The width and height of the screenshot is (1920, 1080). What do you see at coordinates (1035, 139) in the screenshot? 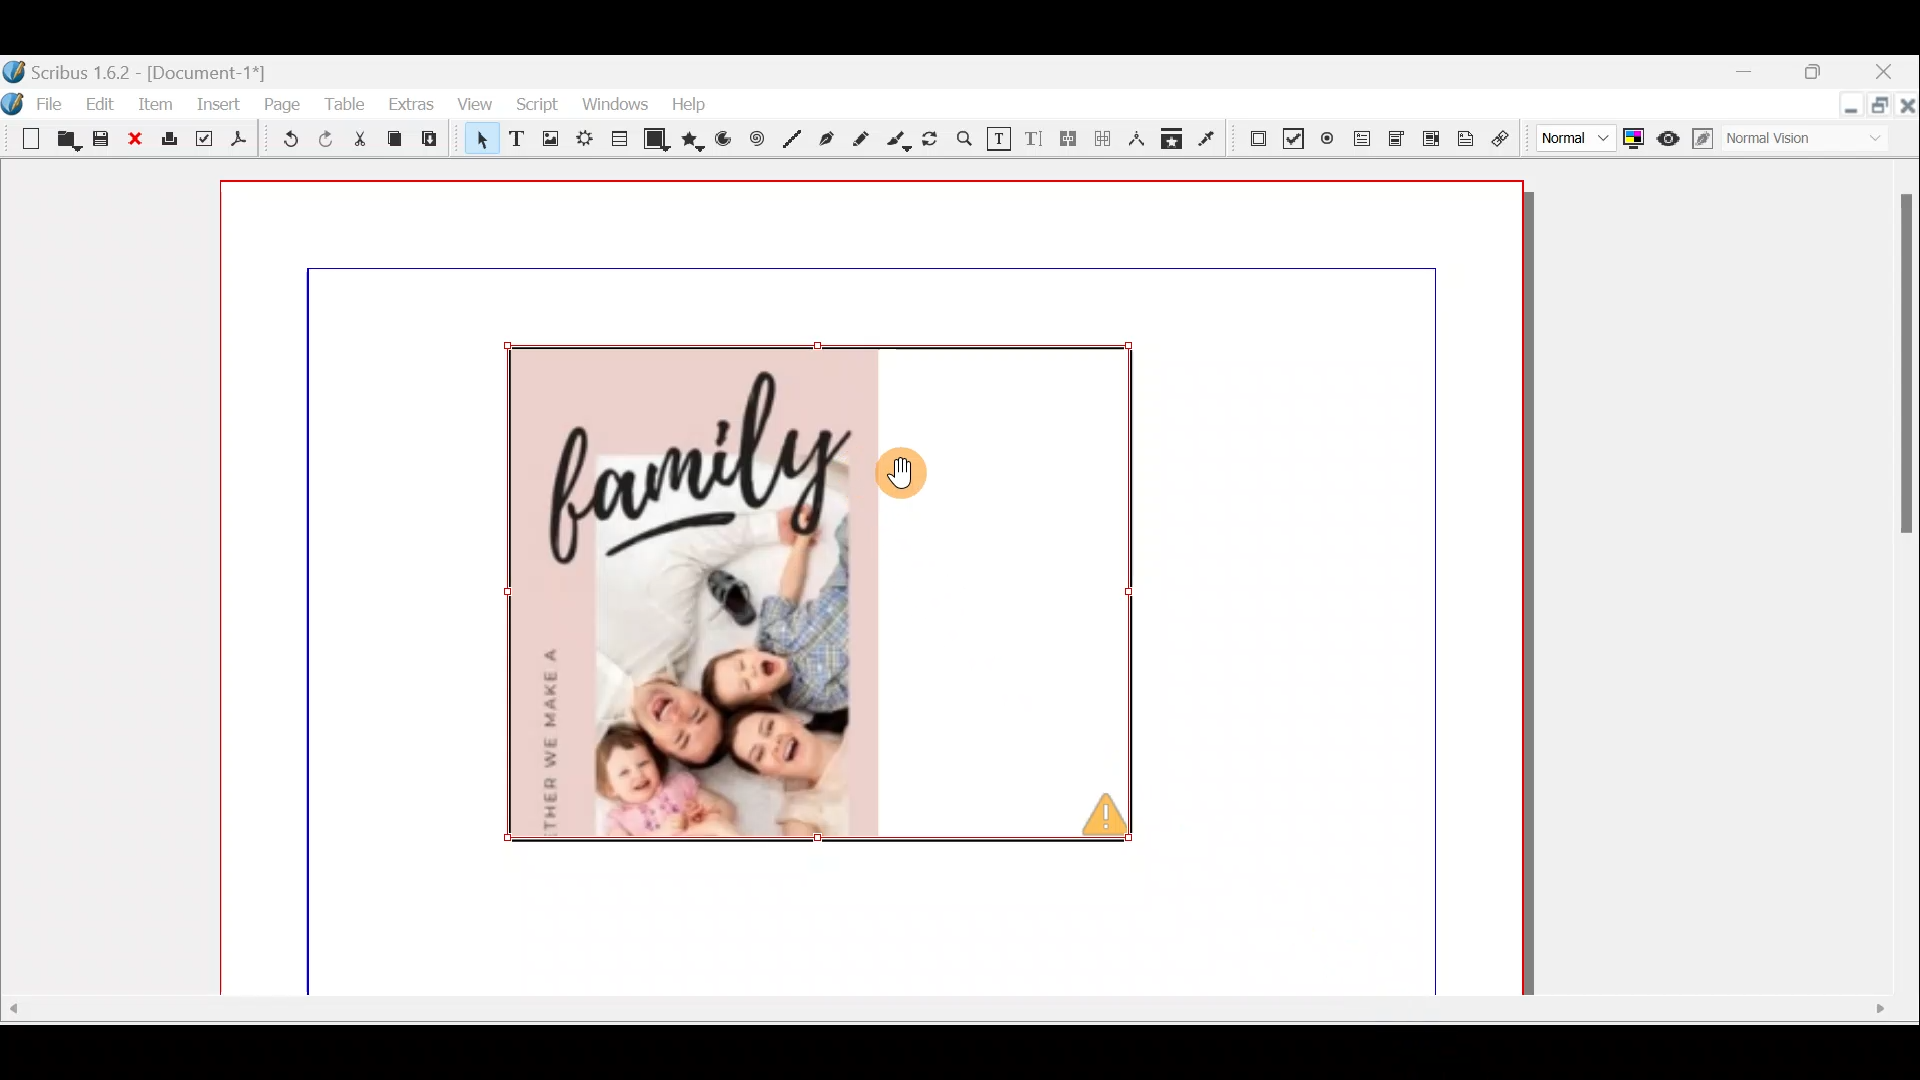
I see `Edit text with story editor` at bounding box center [1035, 139].